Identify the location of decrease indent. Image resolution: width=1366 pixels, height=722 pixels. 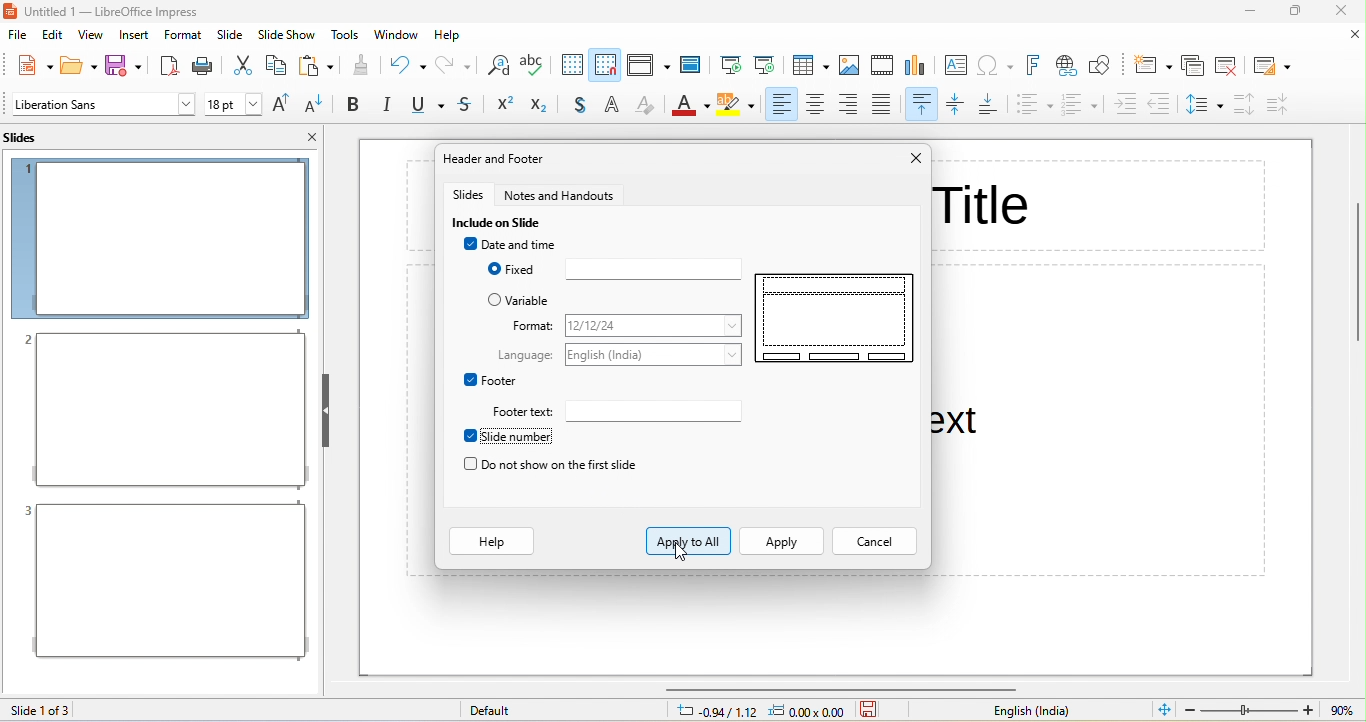
(1164, 103).